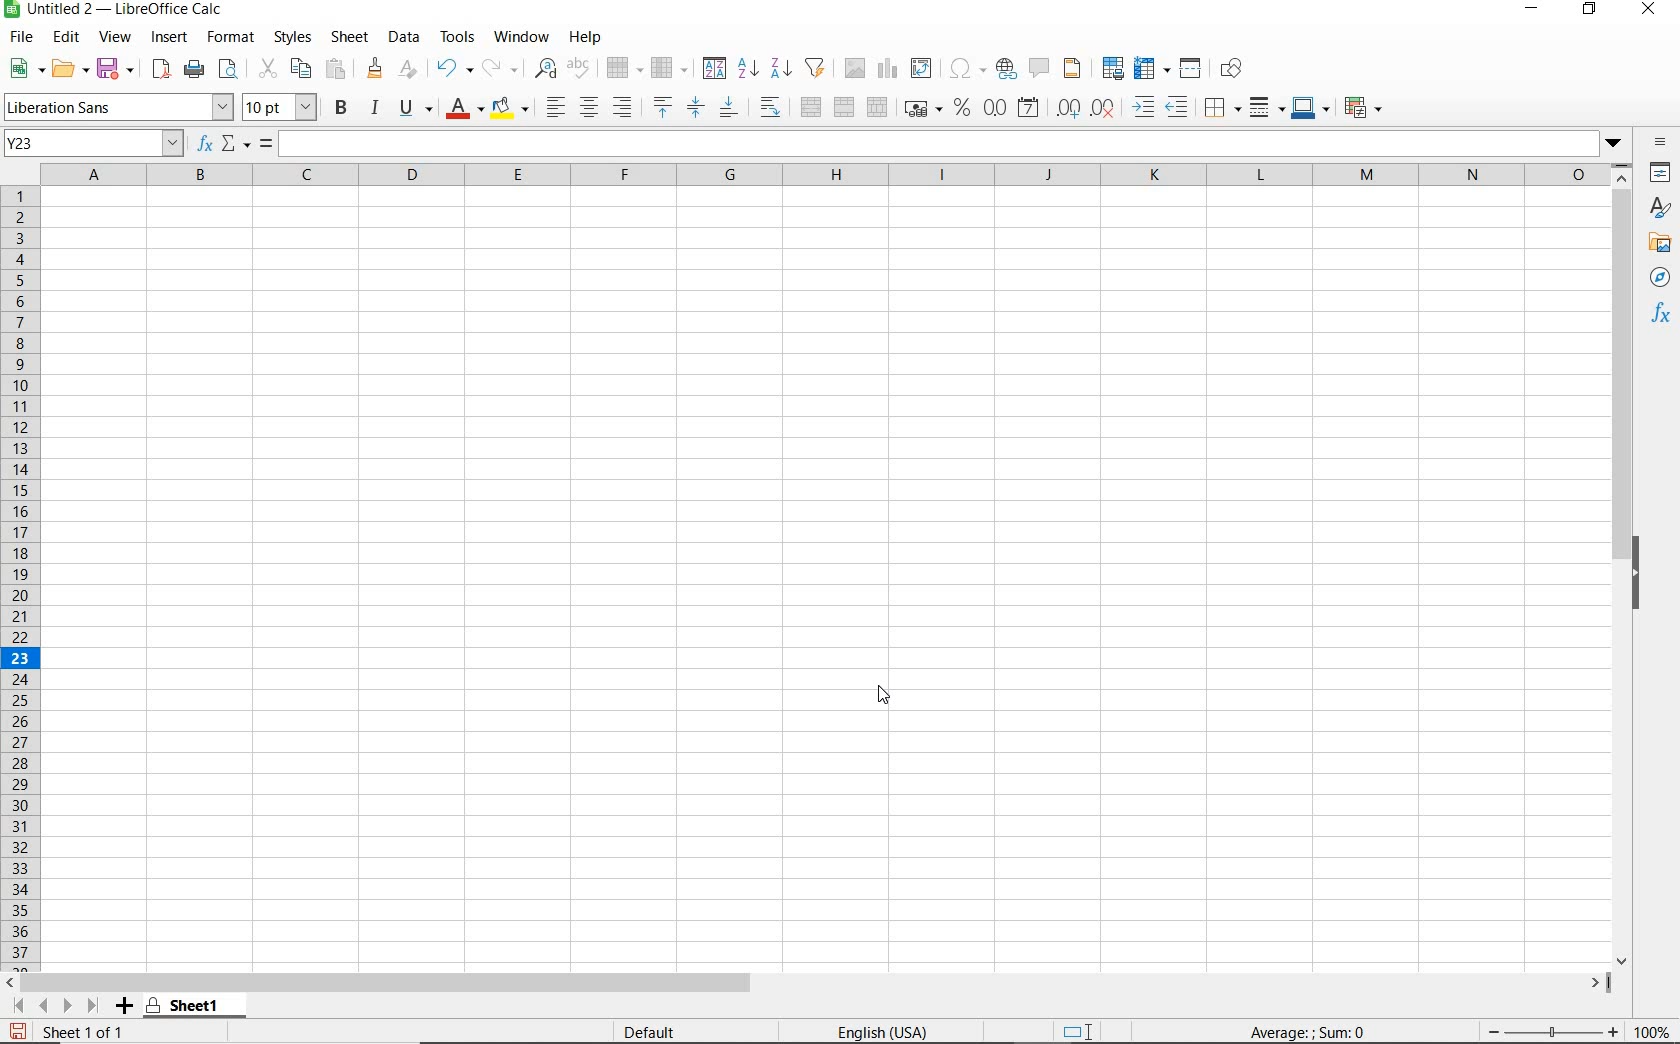 Image resolution: width=1680 pixels, height=1044 pixels. I want to click on ALIGN LEFT, so click(556, 107).